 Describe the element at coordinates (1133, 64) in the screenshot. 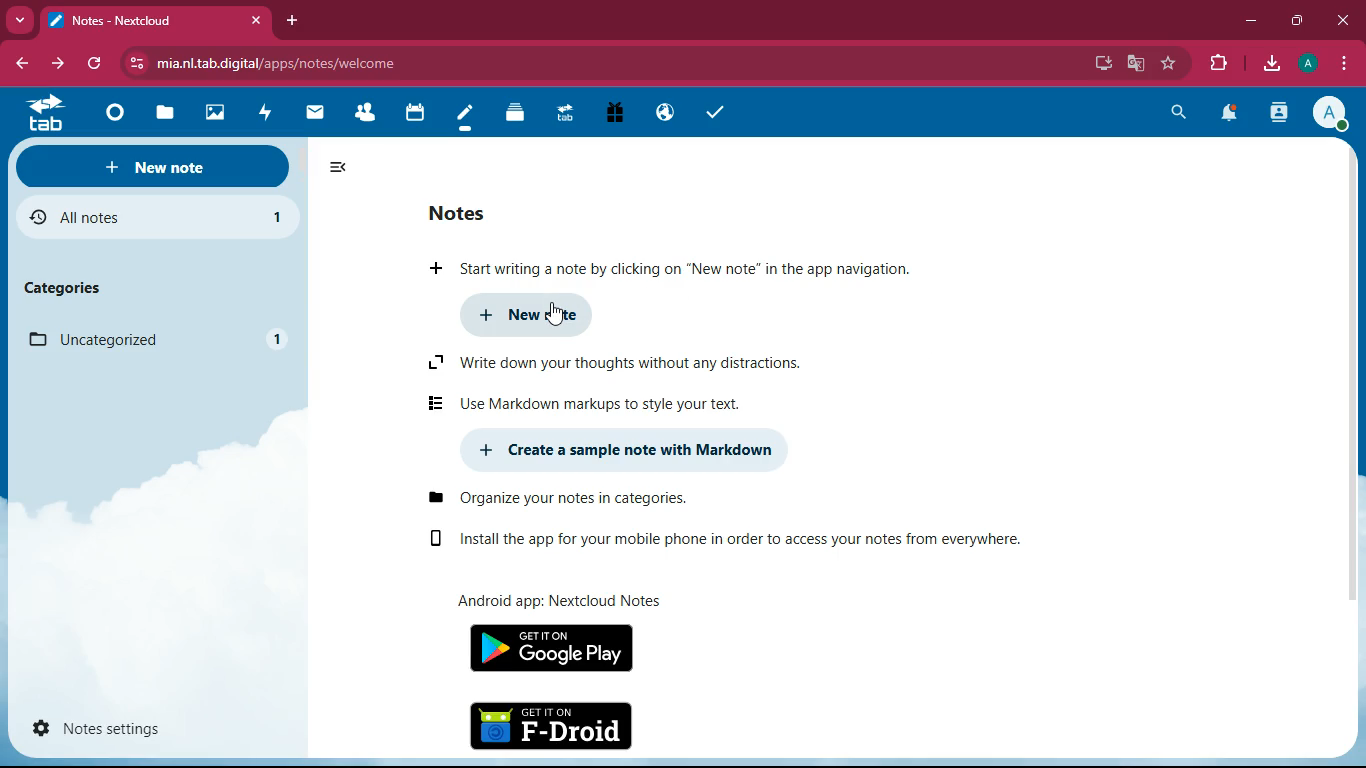

I see `google translate` at that location.